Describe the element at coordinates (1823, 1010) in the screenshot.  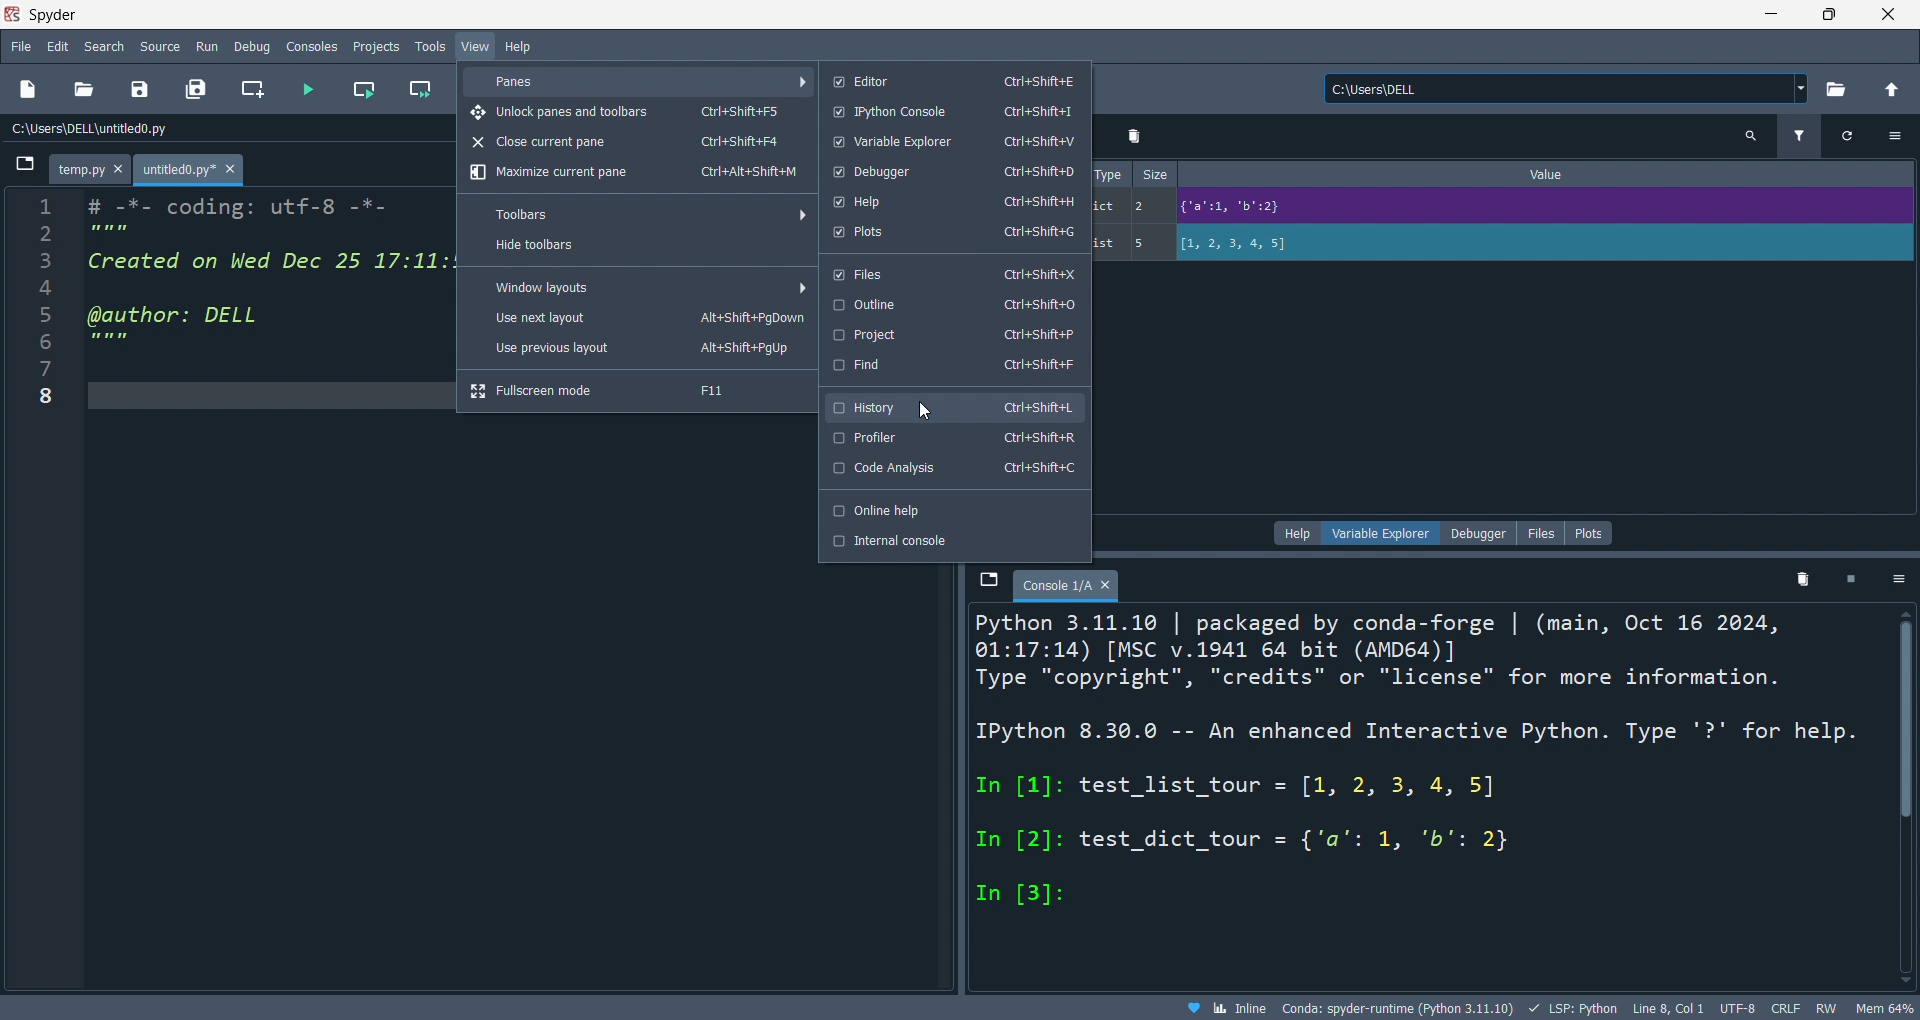
I see `rw` at that location.